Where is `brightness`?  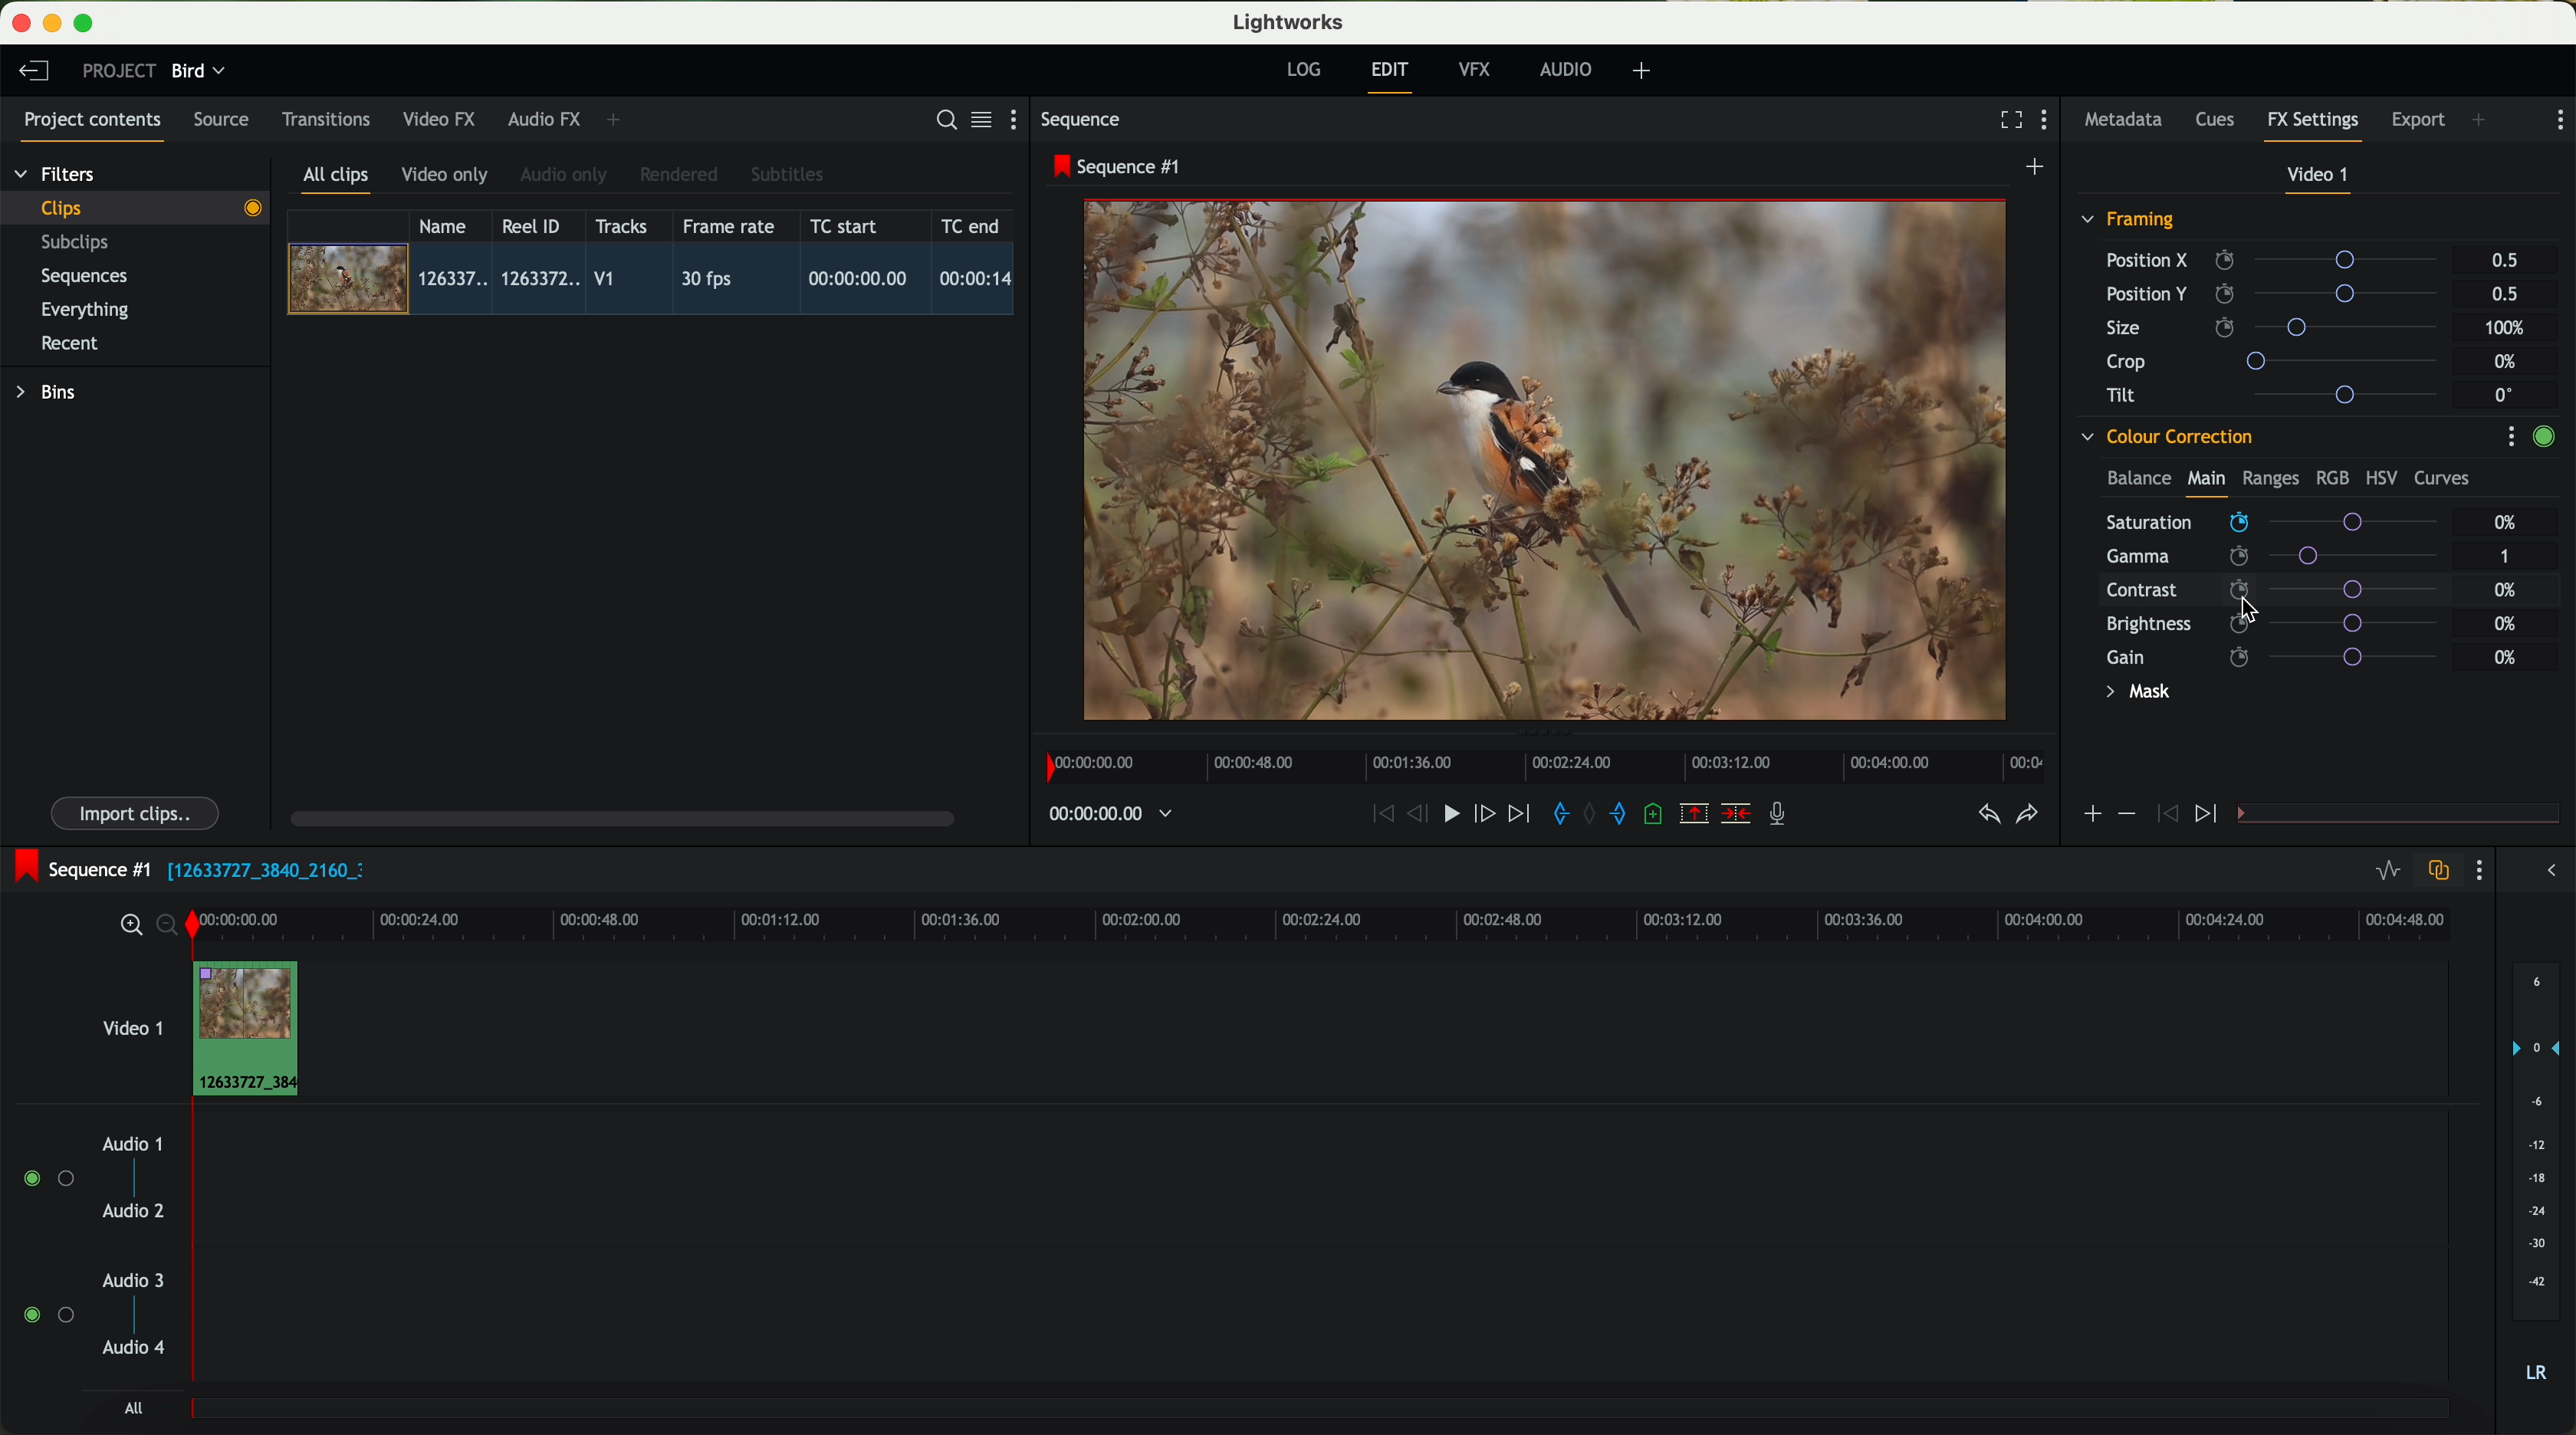
brightness is located at coordinates (2284, 624).